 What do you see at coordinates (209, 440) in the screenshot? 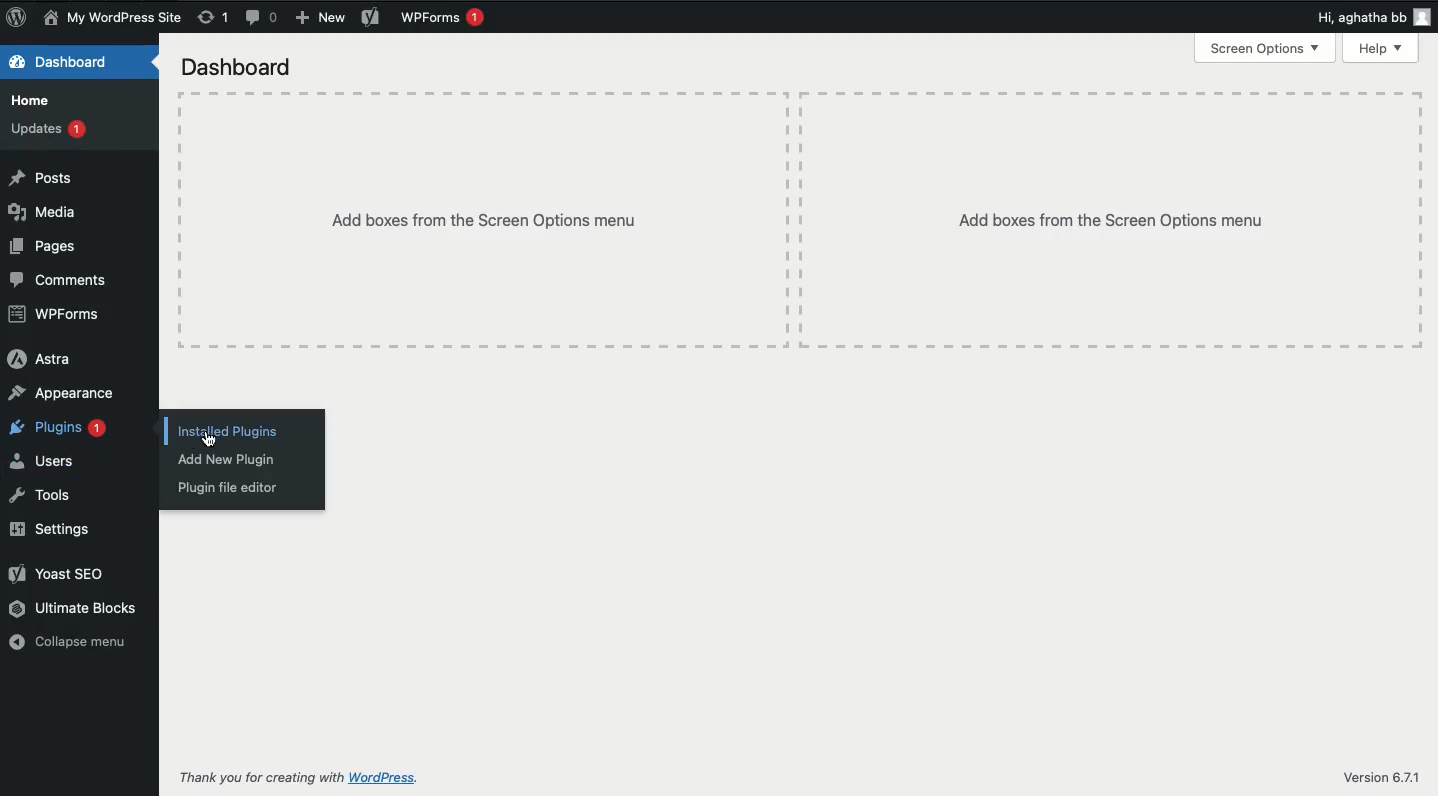
I see `cursor` at bounding box center [209, 440].